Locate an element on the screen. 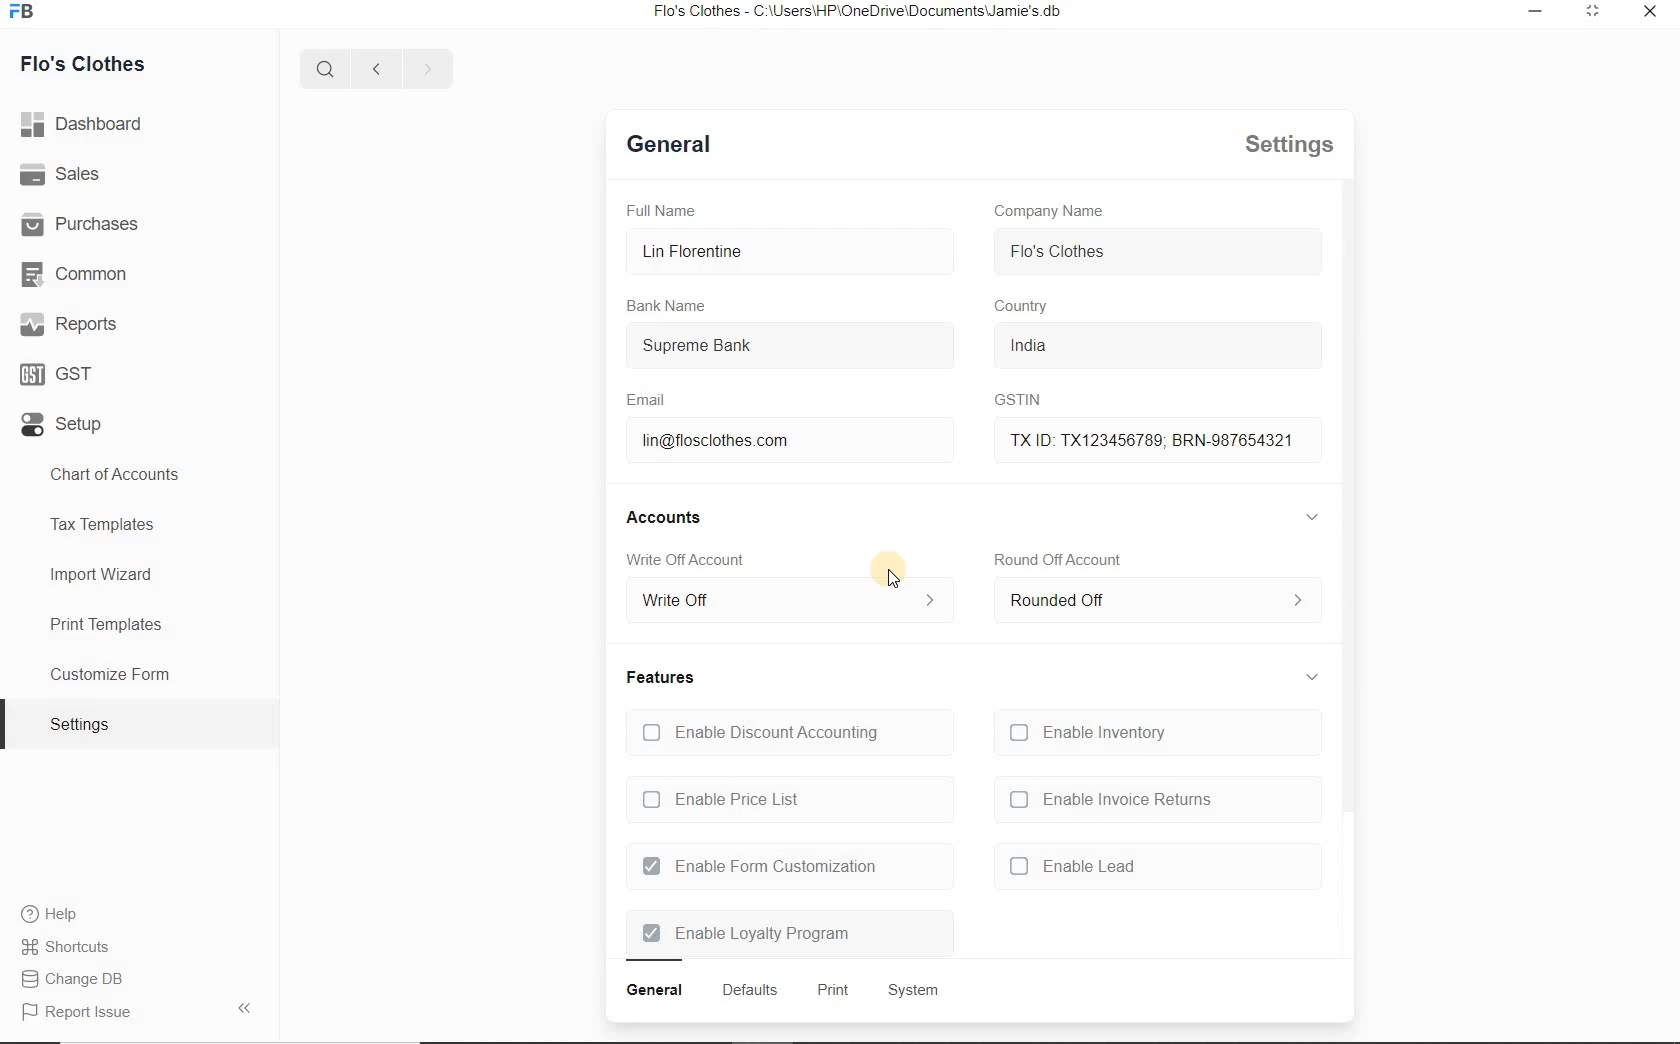 The height and width of the screenshot is (1044, 1680). Rounded Off is located at coordinates (1155, 600).